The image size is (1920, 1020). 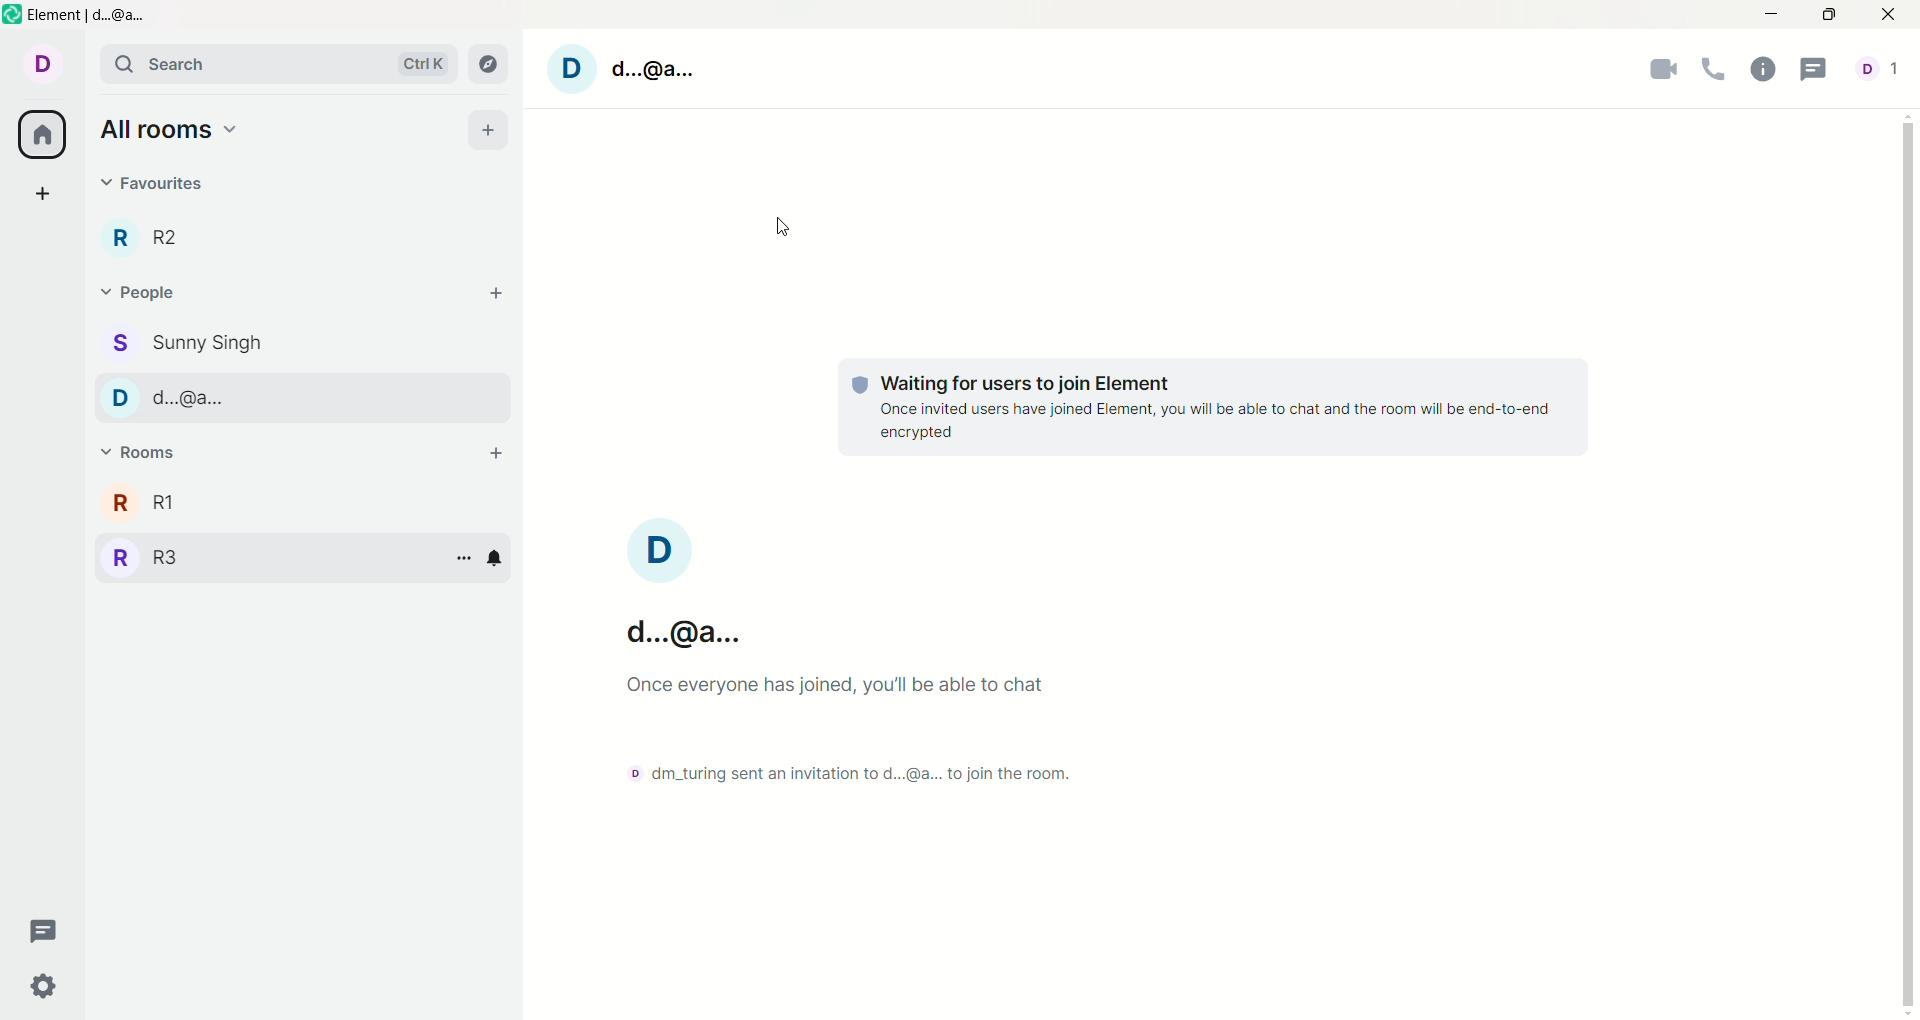 What do you see at coordinates (495, 455) in the screenshot?
I see `add` at bounding box center [495, 455].